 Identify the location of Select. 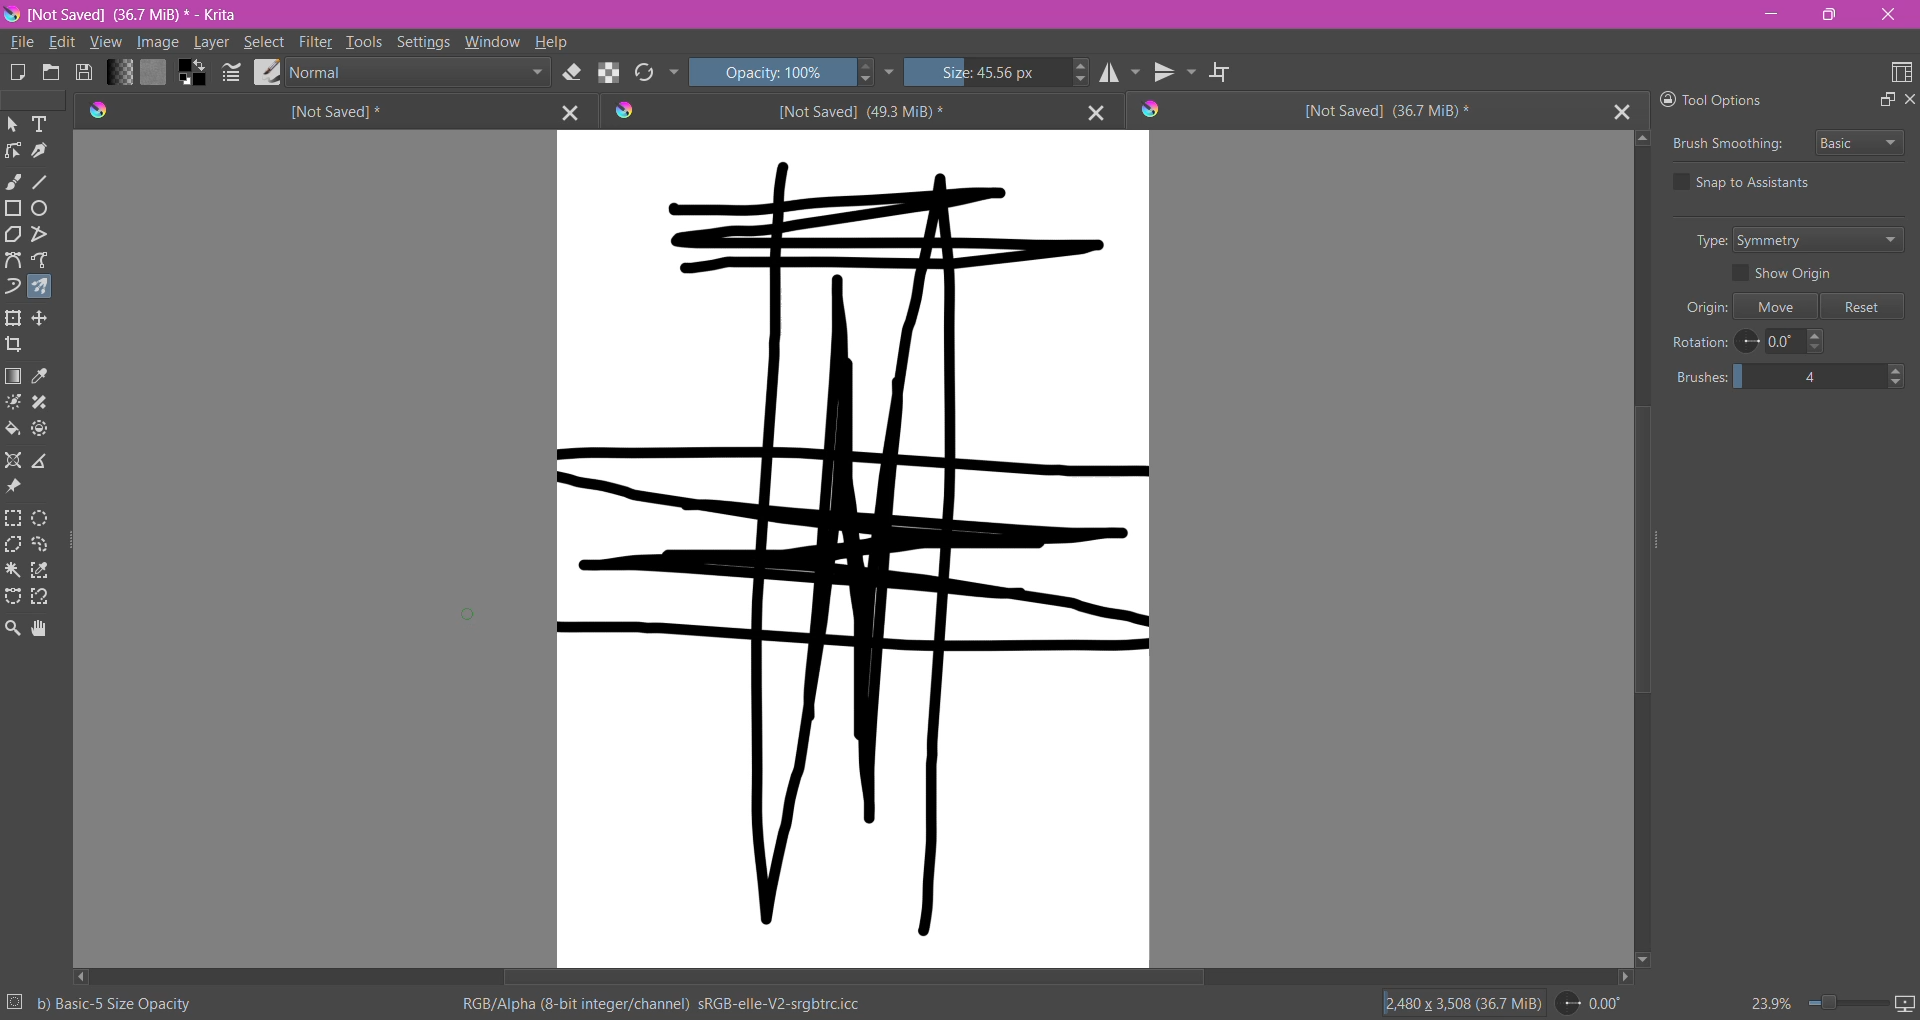
(263, 42).